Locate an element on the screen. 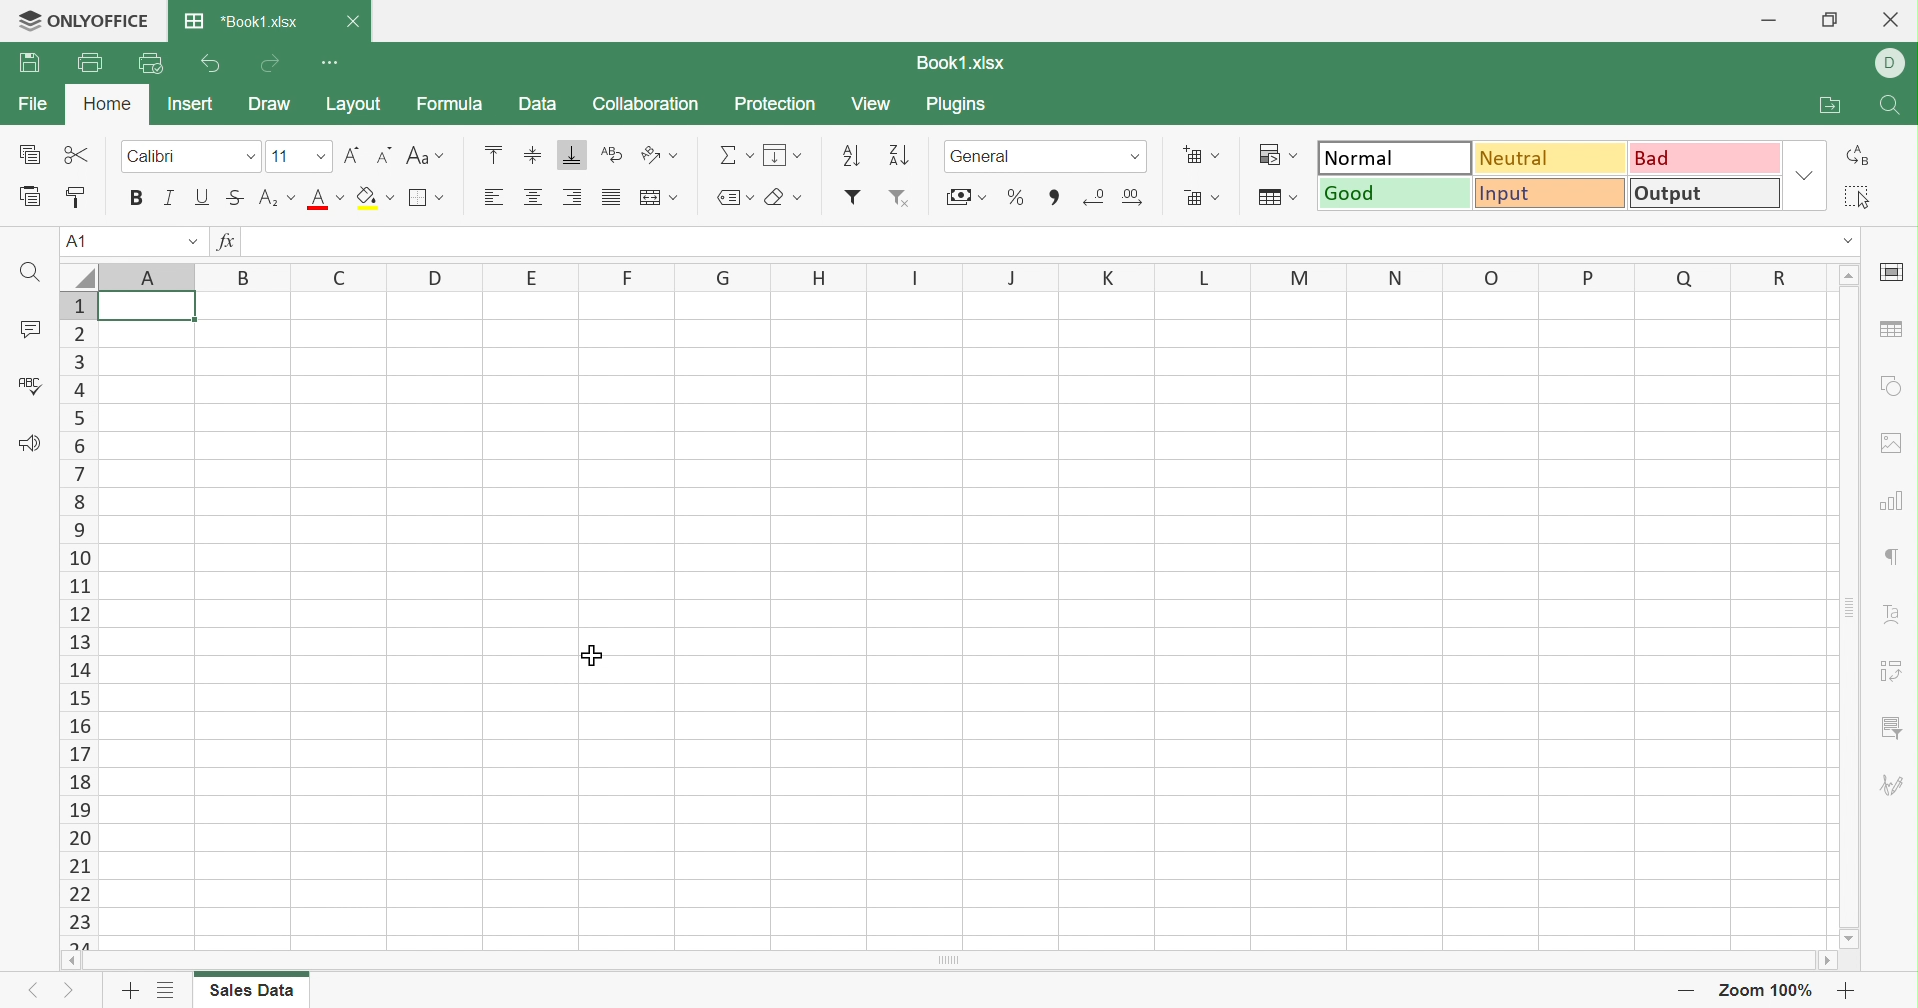 Image resolution: width=1918 pixels, height=1008 pixels. close is located at coordinates (1895, 18).